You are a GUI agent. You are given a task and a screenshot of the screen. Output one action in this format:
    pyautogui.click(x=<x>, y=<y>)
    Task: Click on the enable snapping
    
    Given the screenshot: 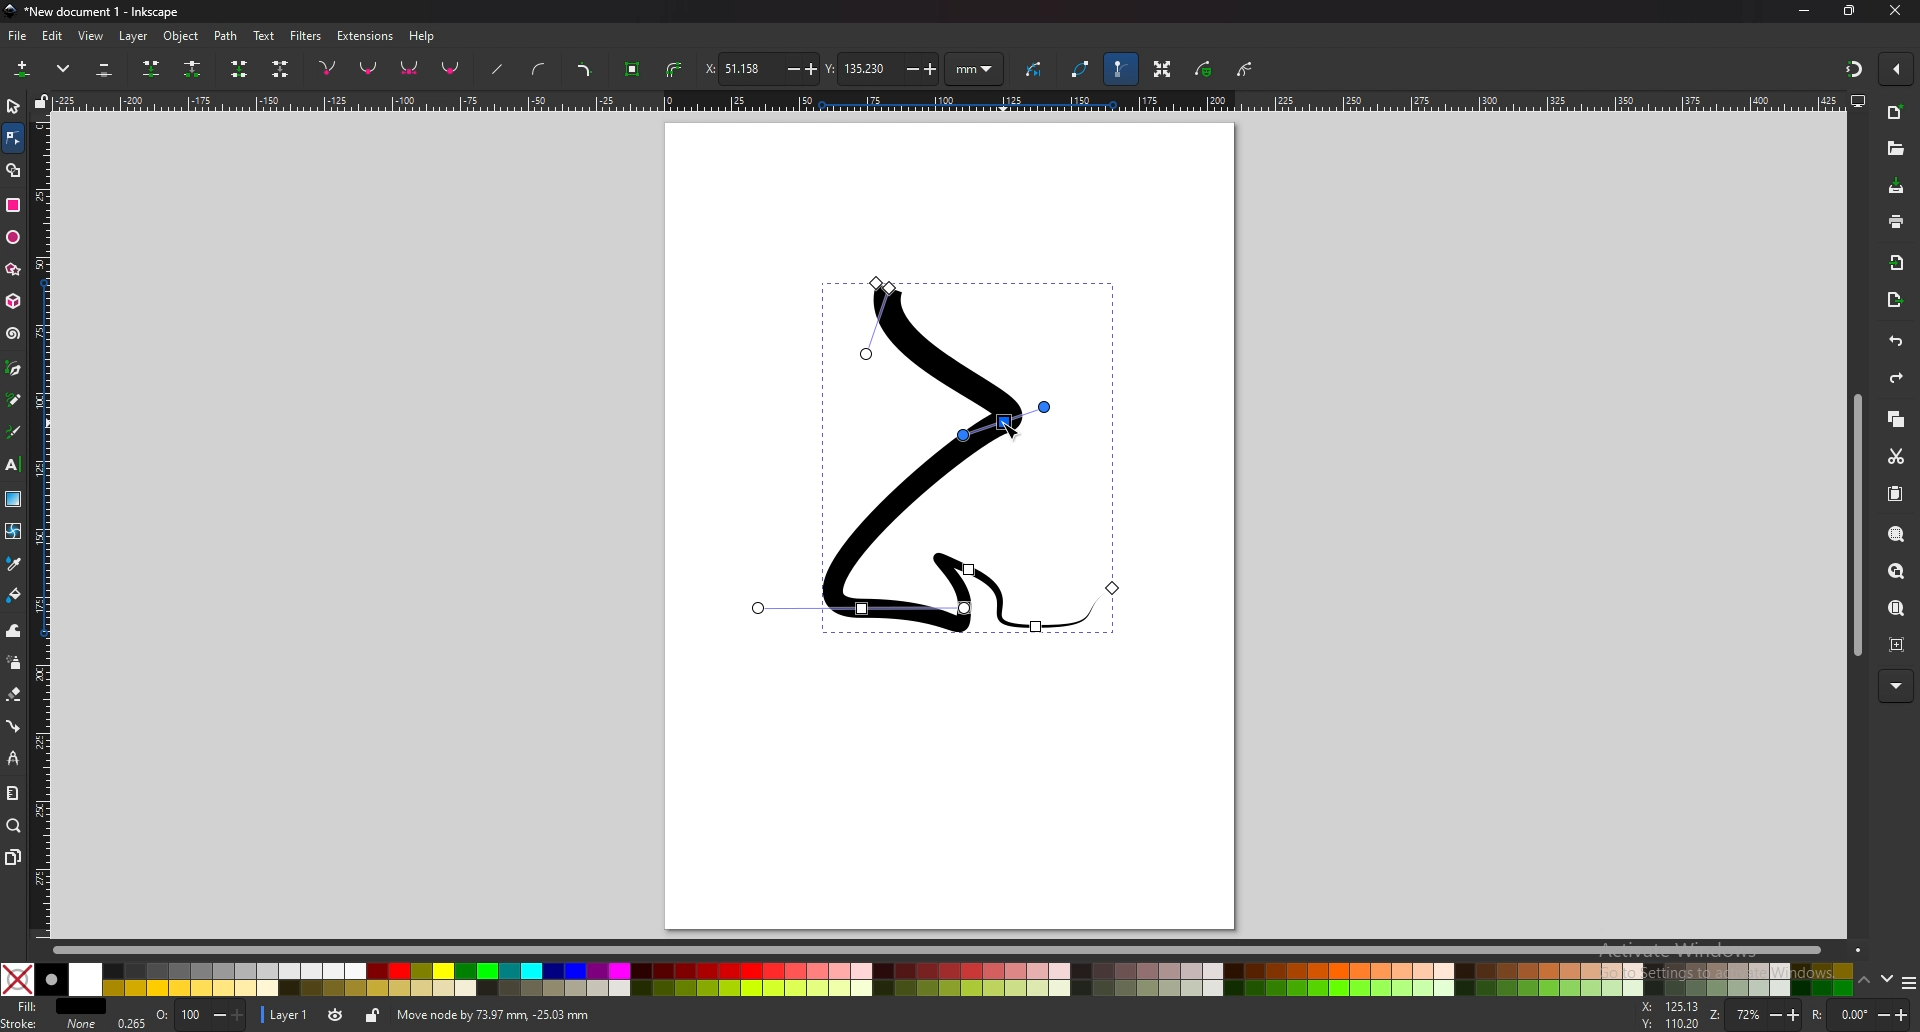 What is the action you would take?
    pyautogui.click(x=1898, y=69)
    